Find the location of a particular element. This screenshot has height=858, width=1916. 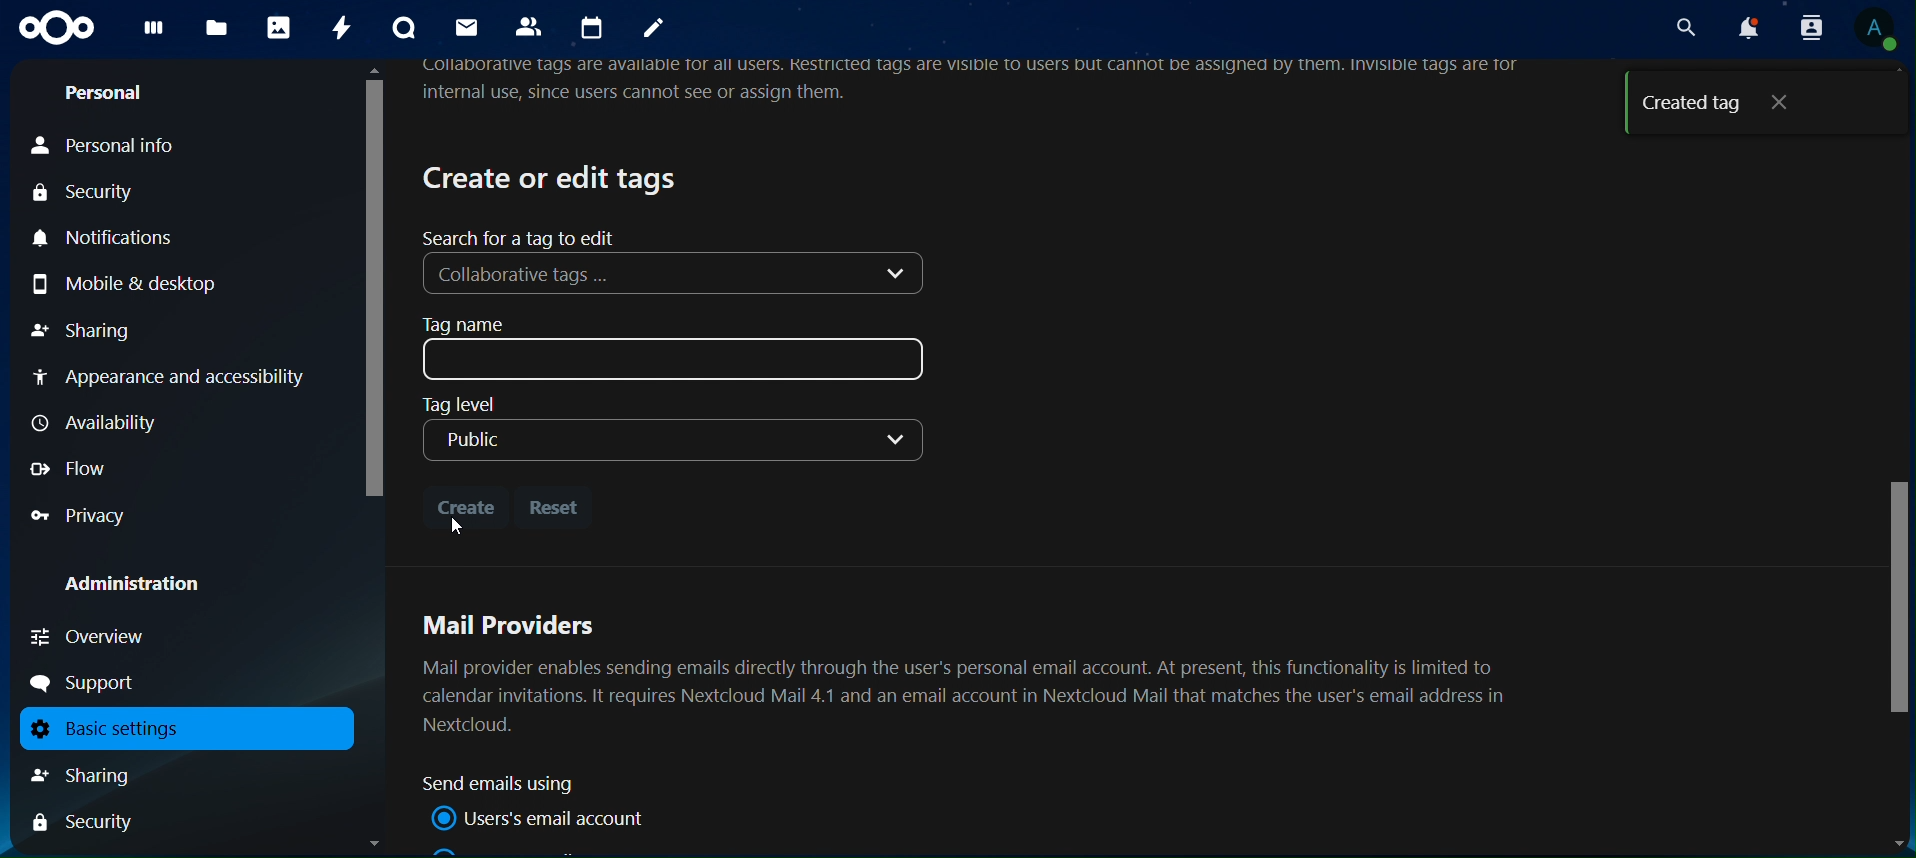

Ollaborative tags are available Tor all USErs. Restricted tags are VISIDIE TO USErs but cannot be assignea by them. InvisiDI€ tags are Tornternal use, since users cannot see or assign them. is located at coordinates (980, 83).